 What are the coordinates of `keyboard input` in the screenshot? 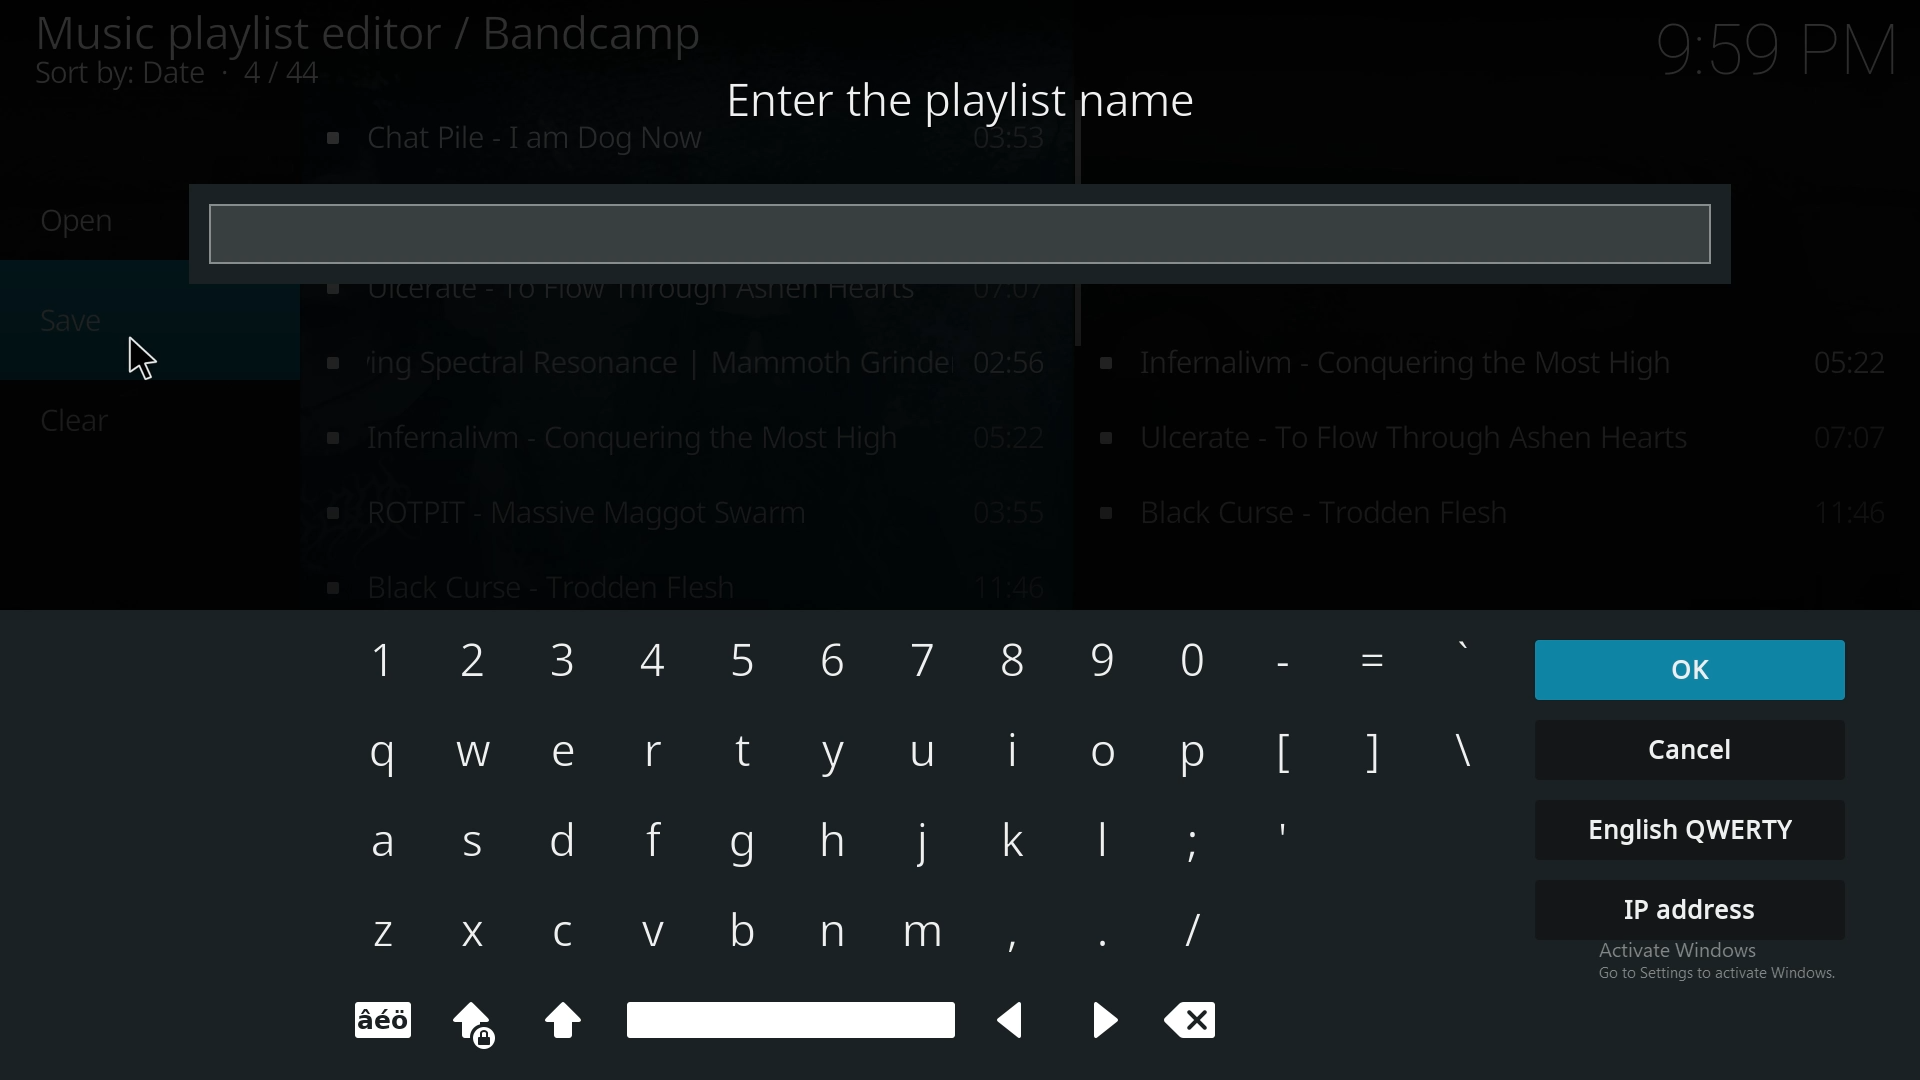 It's located at (750, 853).